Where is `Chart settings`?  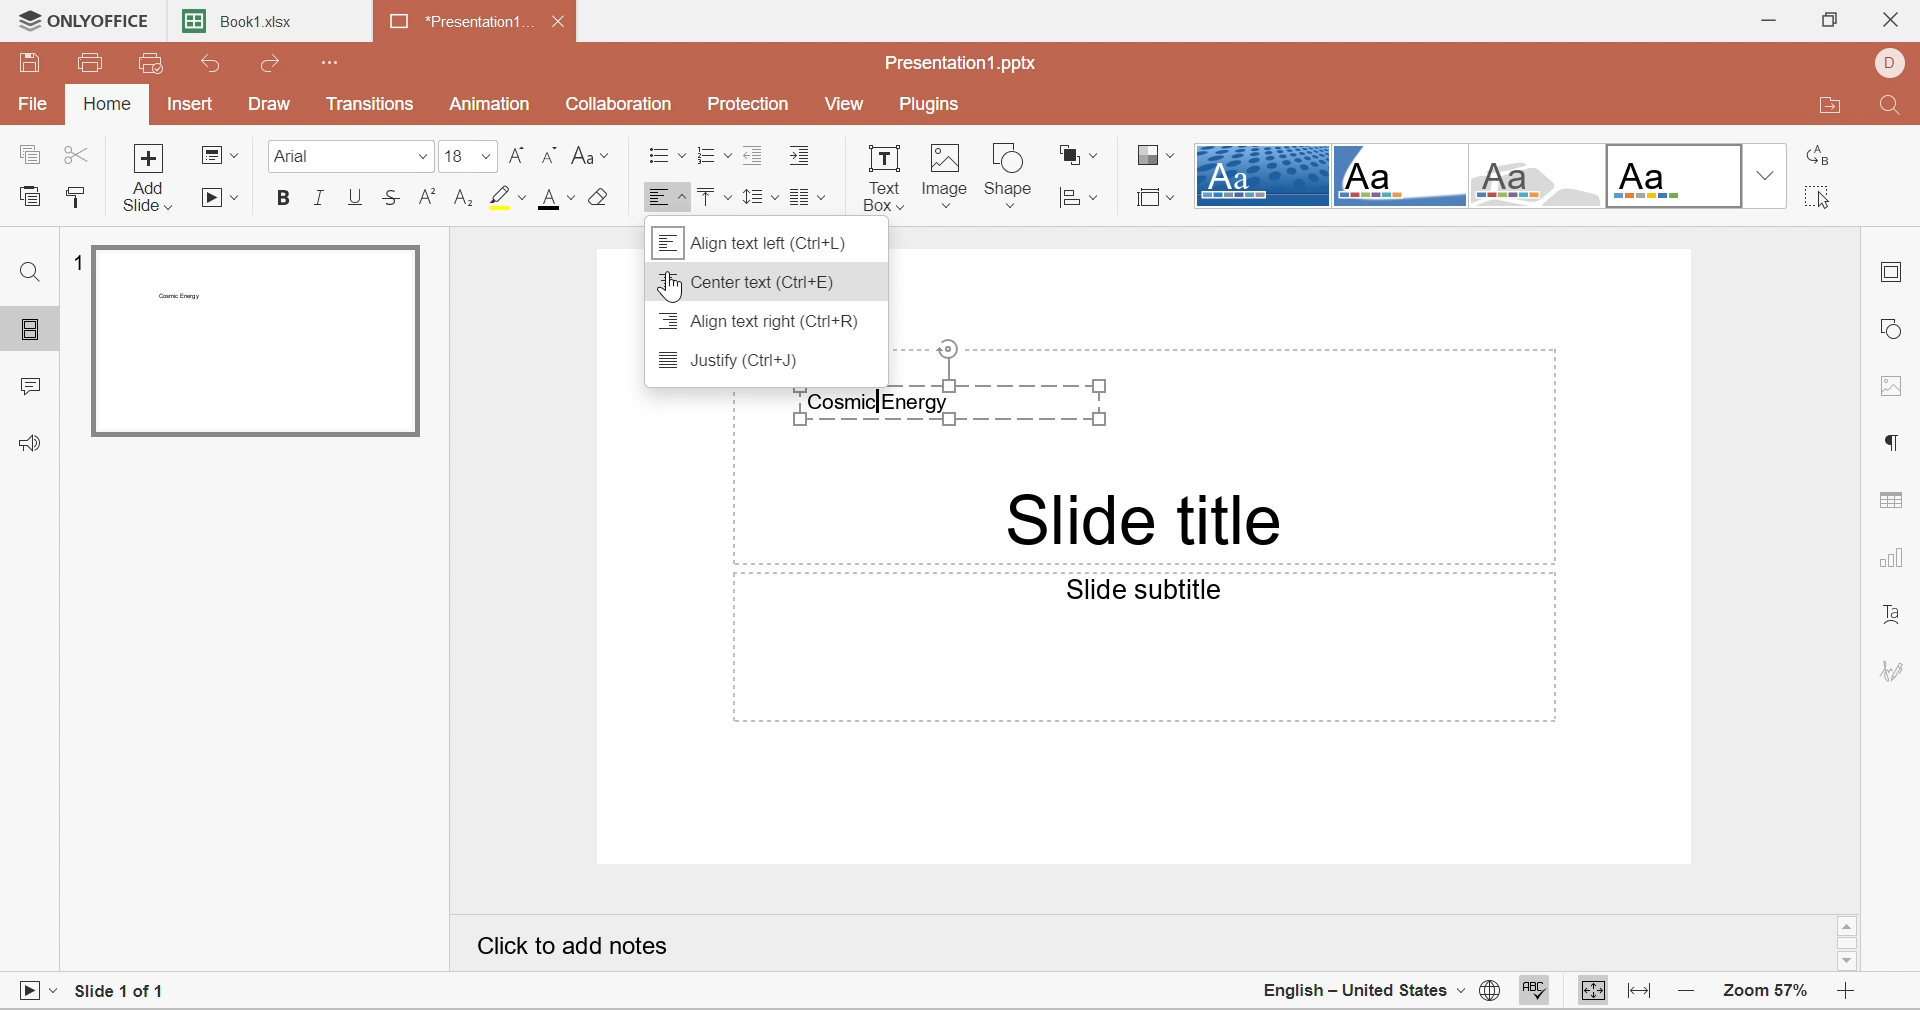
Chart settings is located at coordinates (1894, 561).